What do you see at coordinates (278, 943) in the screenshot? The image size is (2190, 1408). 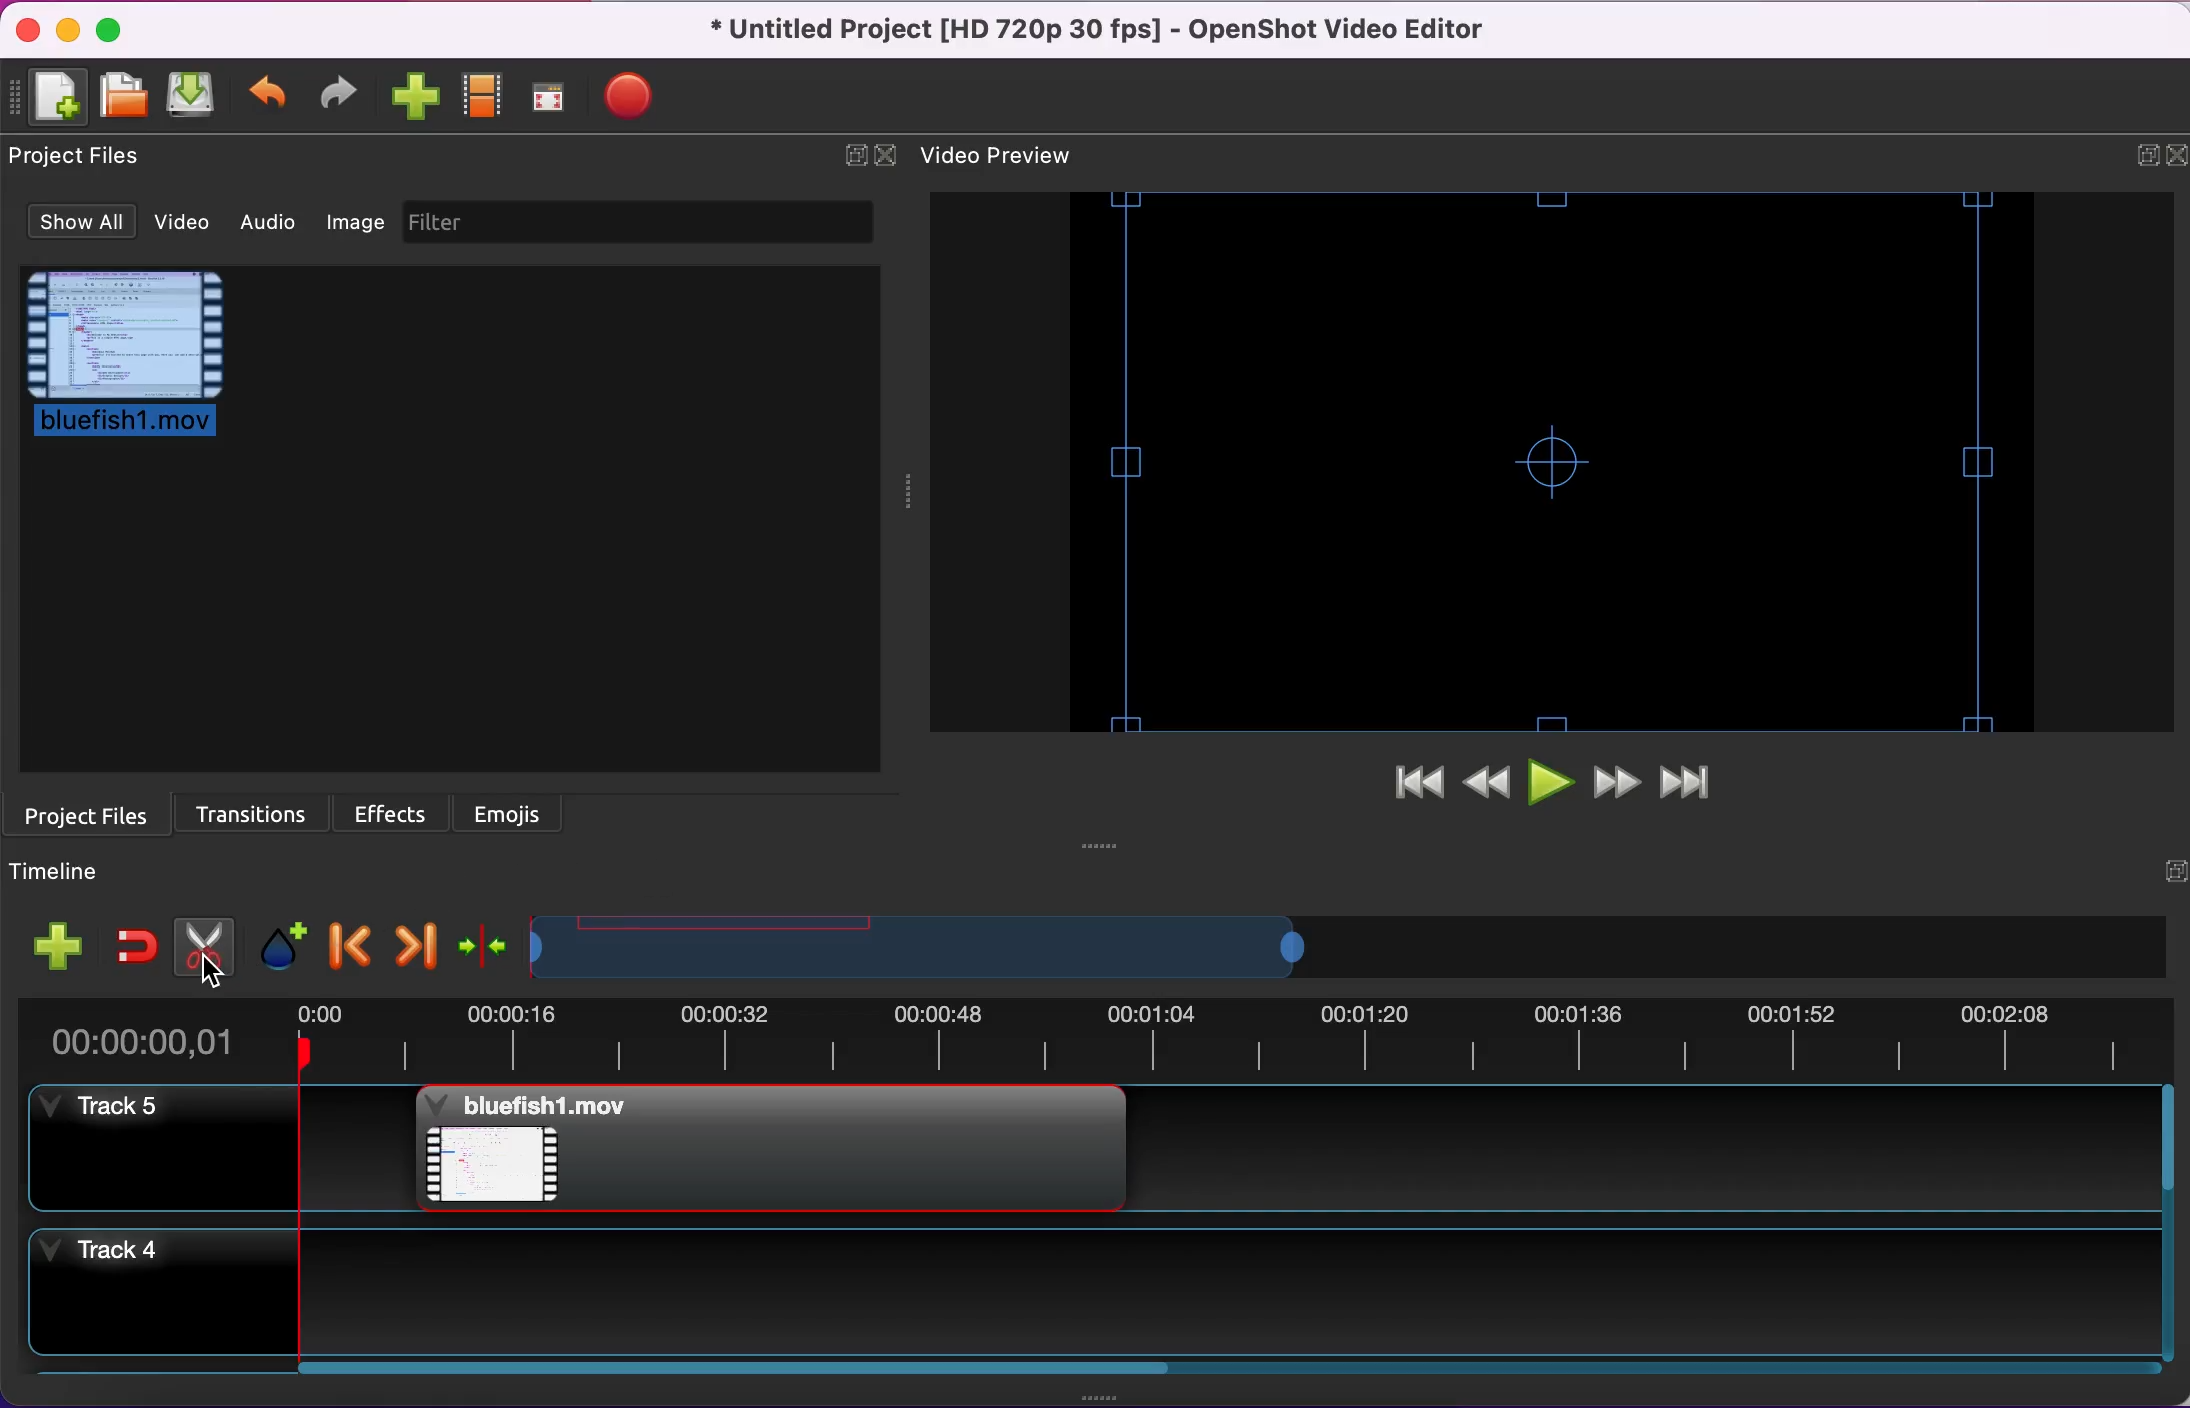 I see `add marker` at bounding box center [278, 943].